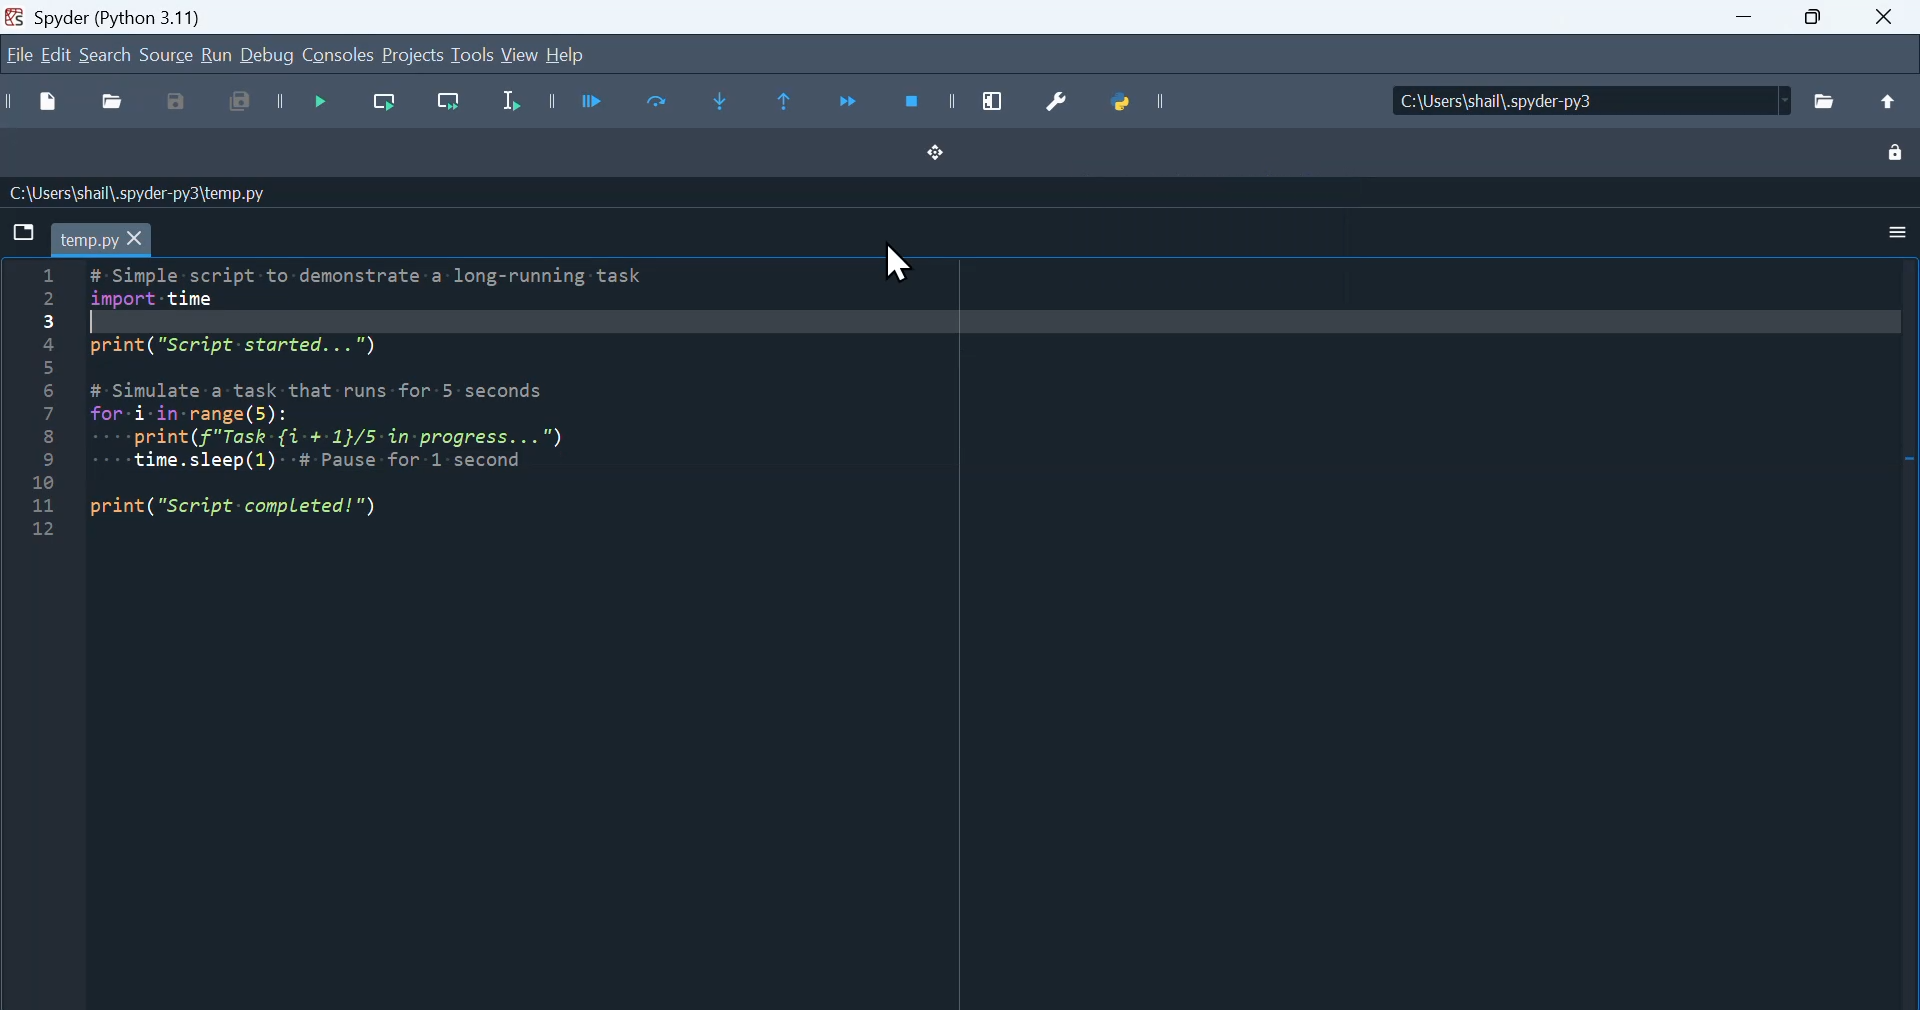 This screenshot has width=1920, height=1010. What do you see at coordinates (519, 55) in the screenshot?
I see `View` at bounding box center [519, 55].